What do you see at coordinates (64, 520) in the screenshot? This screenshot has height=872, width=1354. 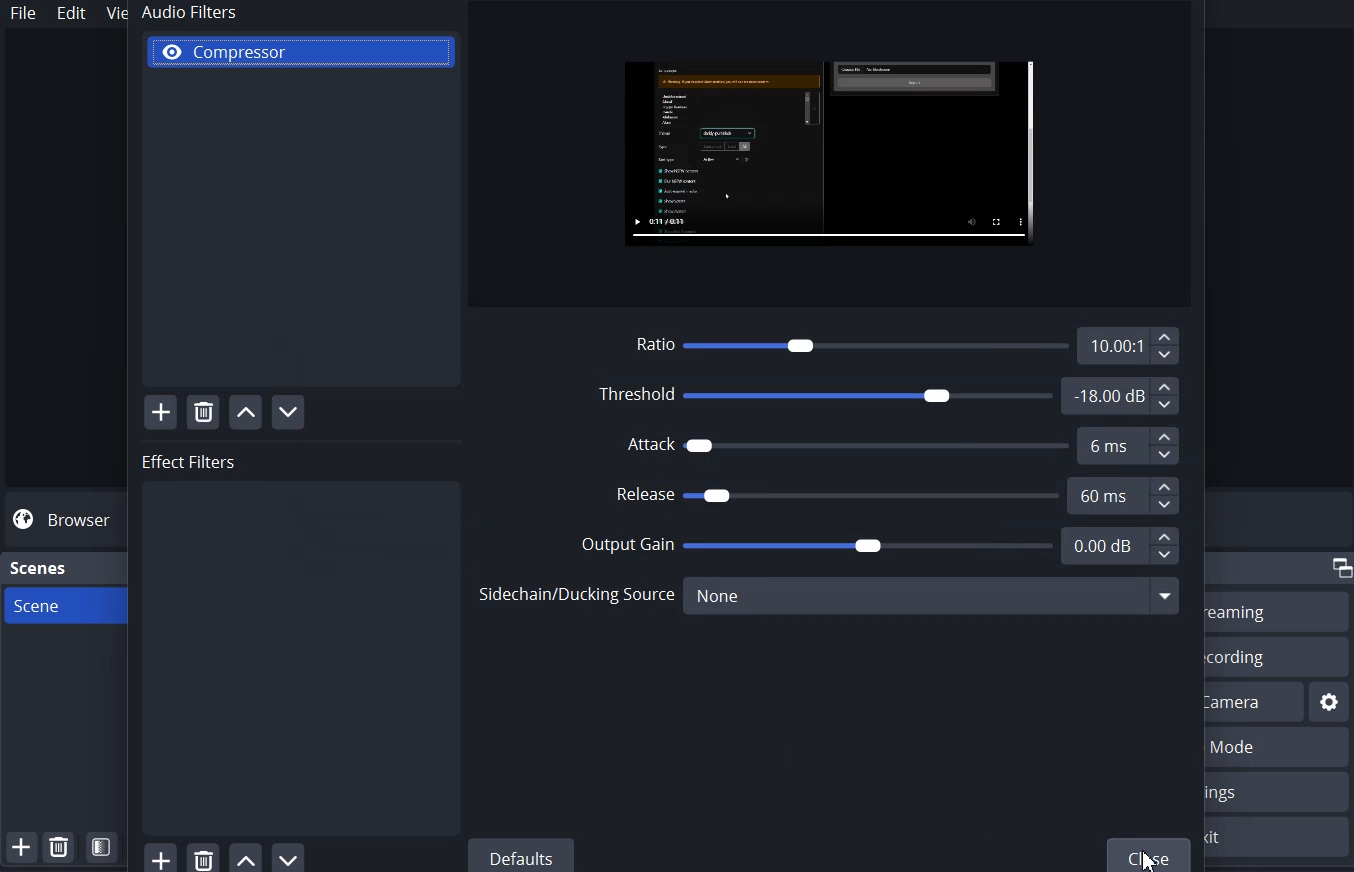 I see `Browse` at bounding box center [64, 520].